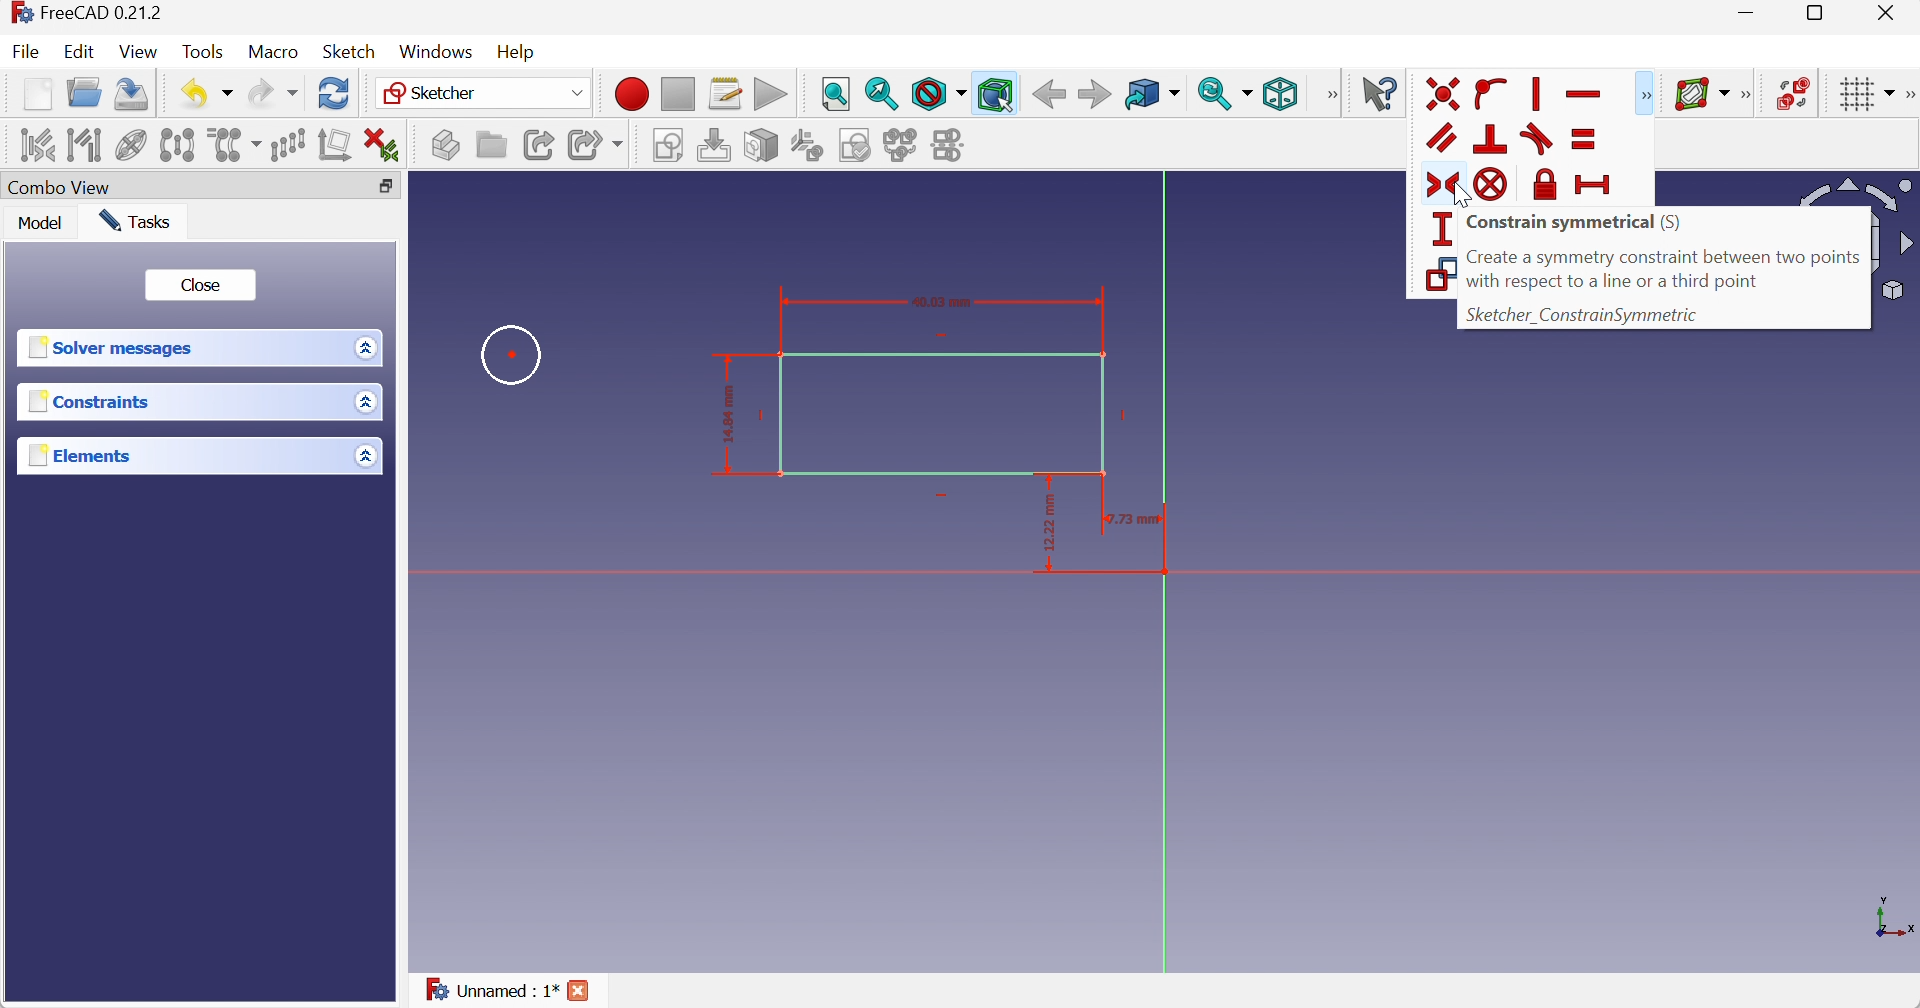  What do you see at coordinates (1749, 94) in the screenshot?
I see `[Sketcher B-spline tools]` at bounding box center [1749, 94].